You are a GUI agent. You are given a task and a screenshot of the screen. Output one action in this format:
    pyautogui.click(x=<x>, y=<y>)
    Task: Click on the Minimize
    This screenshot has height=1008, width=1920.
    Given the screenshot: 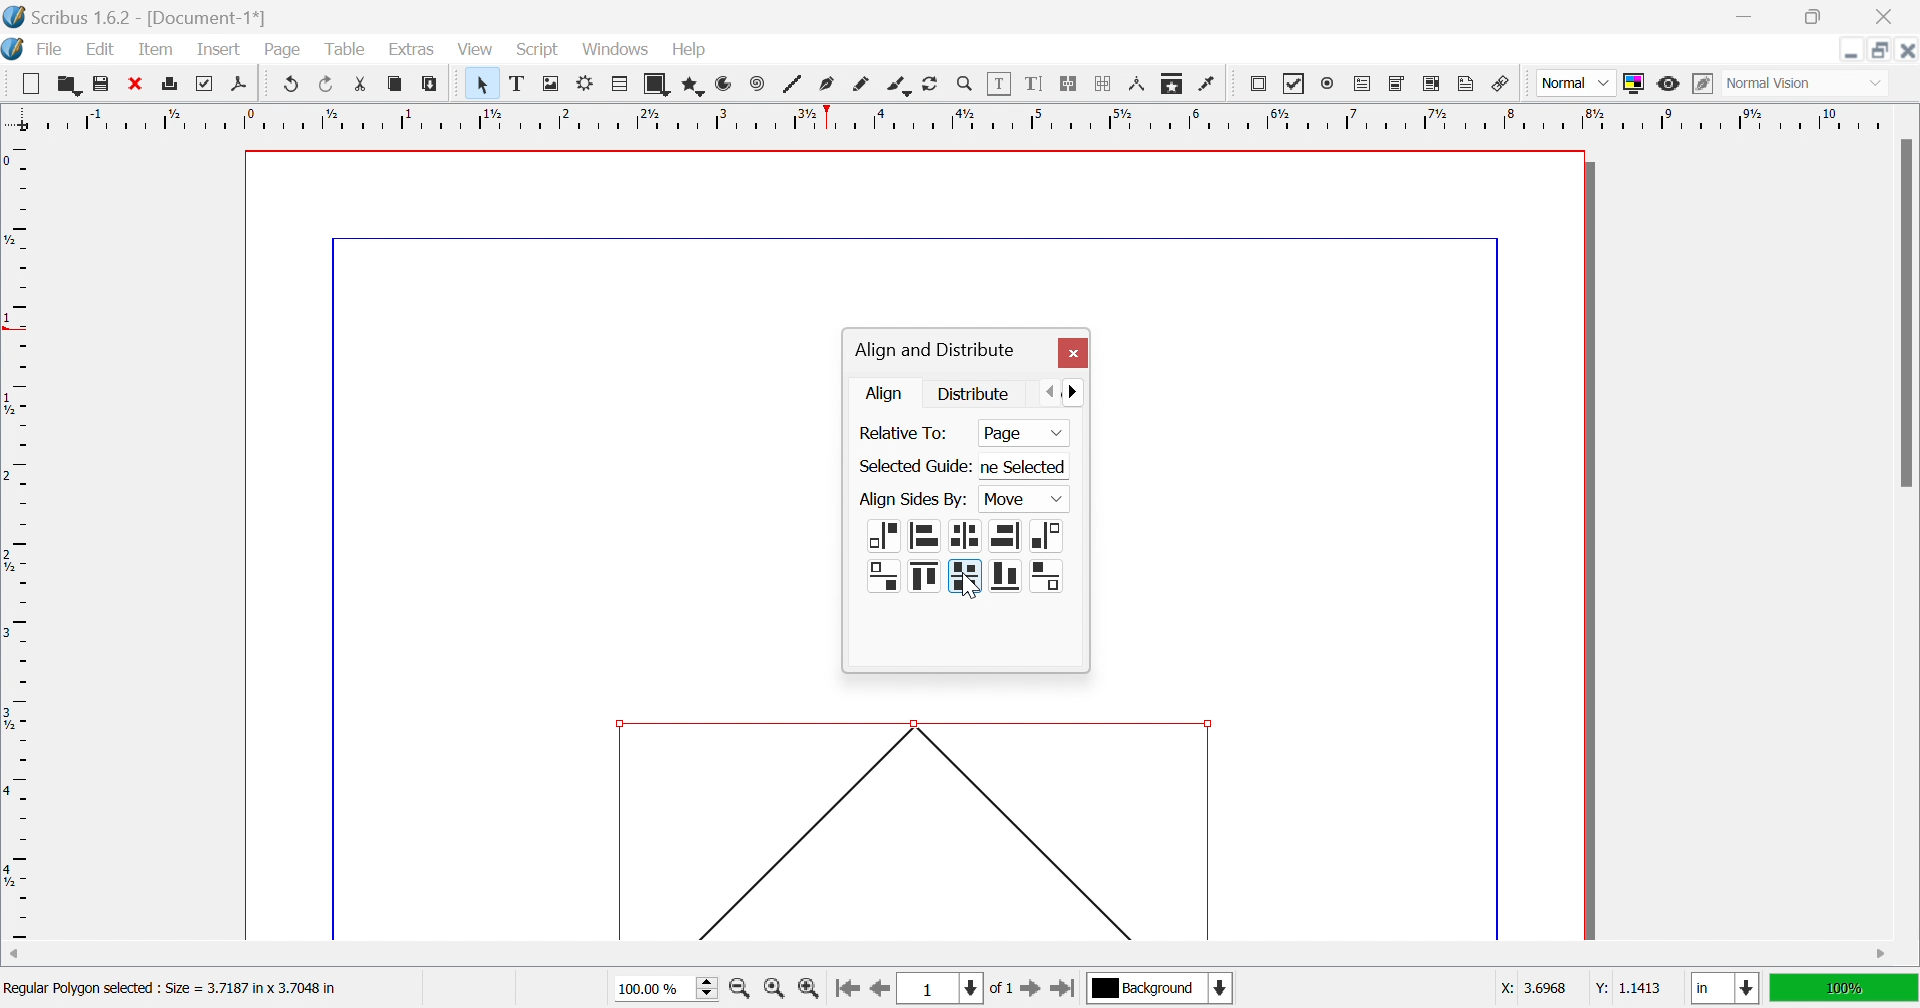 What is the action you would take?
    pyautogui.click(x=1851, y=50)
    